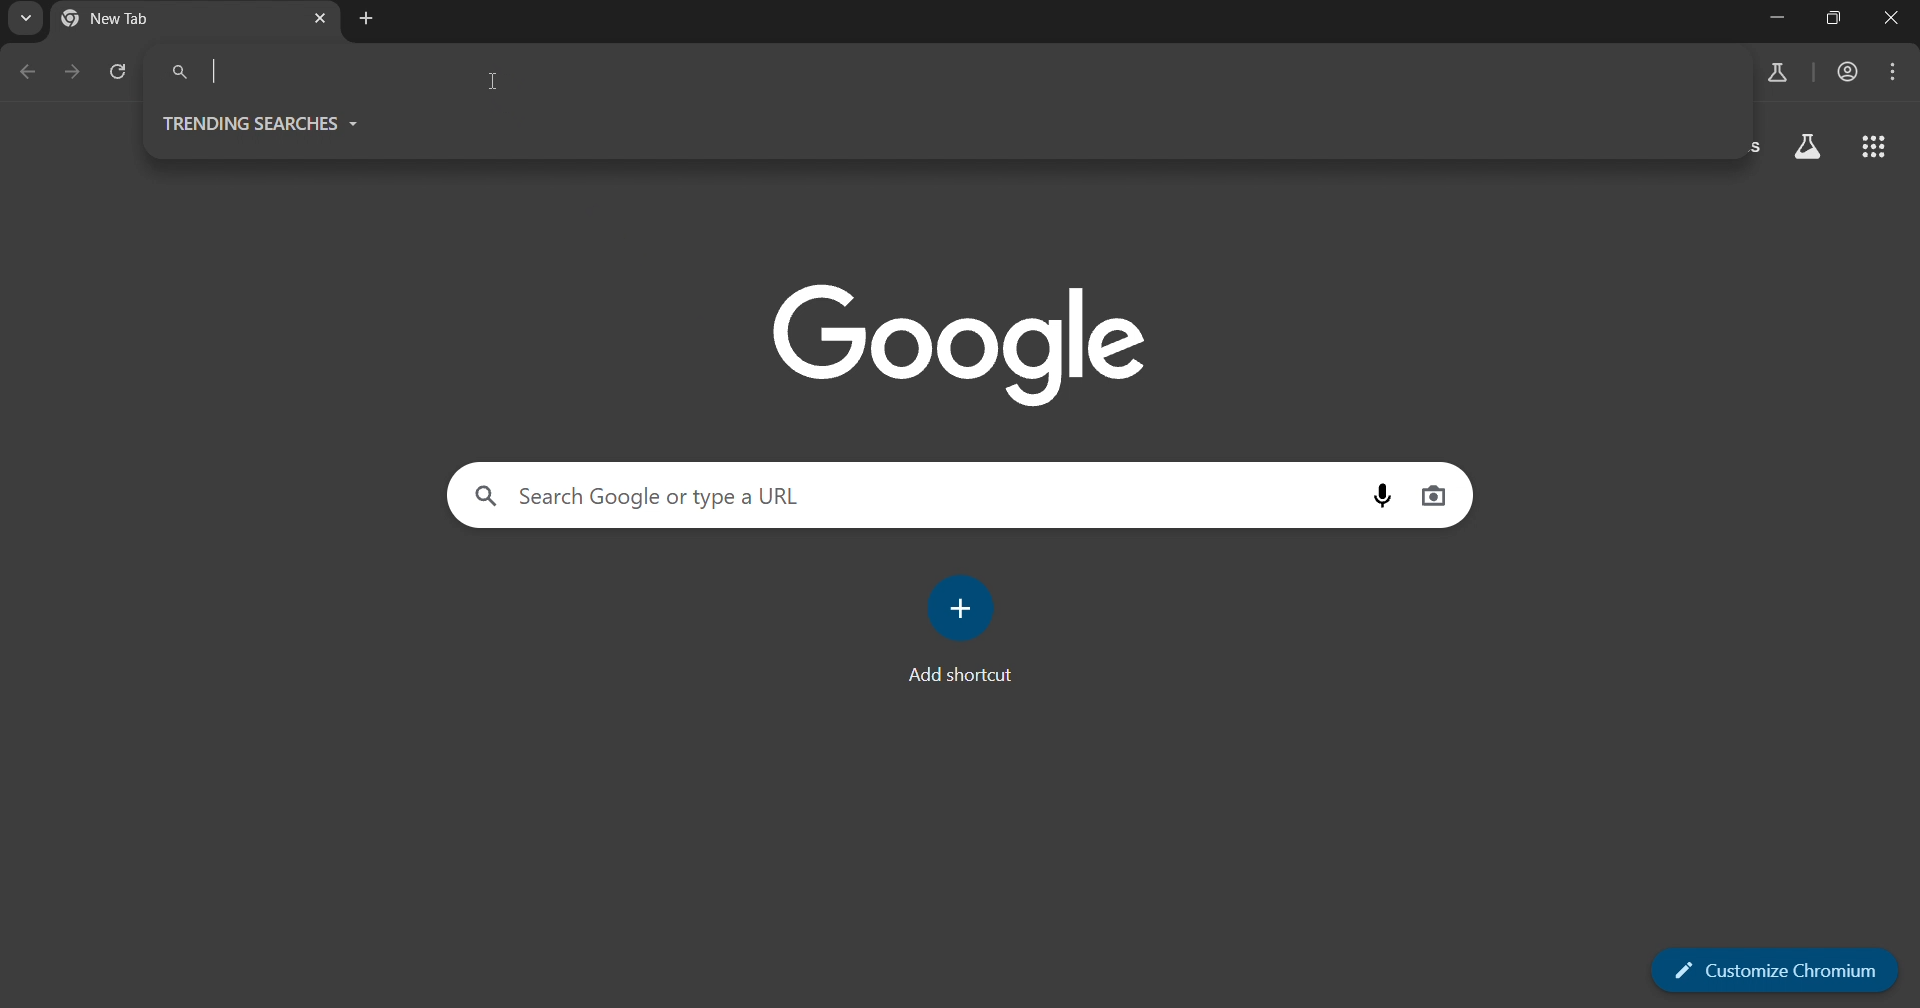  Describe the element at coordinates (961, 338) in the screenshot. I see `google` at that location.